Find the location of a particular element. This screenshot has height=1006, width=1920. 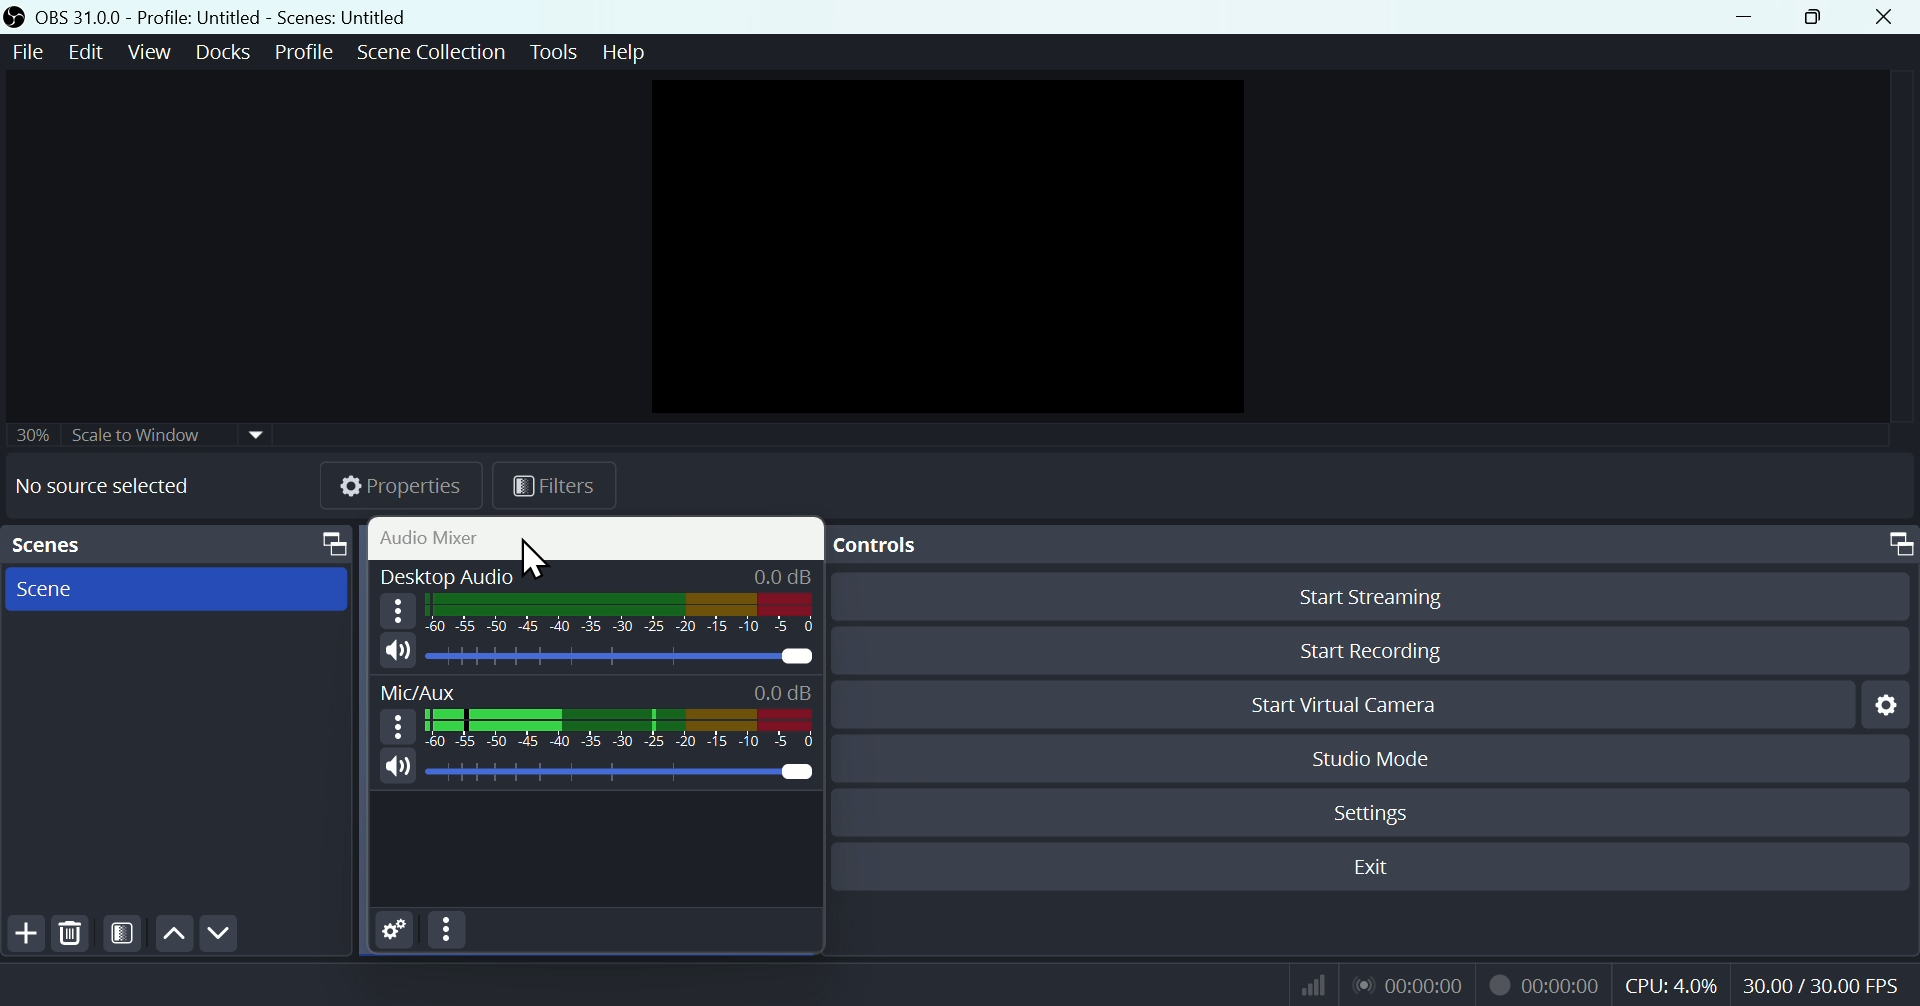

Close is located at coordinates (1884, 17).